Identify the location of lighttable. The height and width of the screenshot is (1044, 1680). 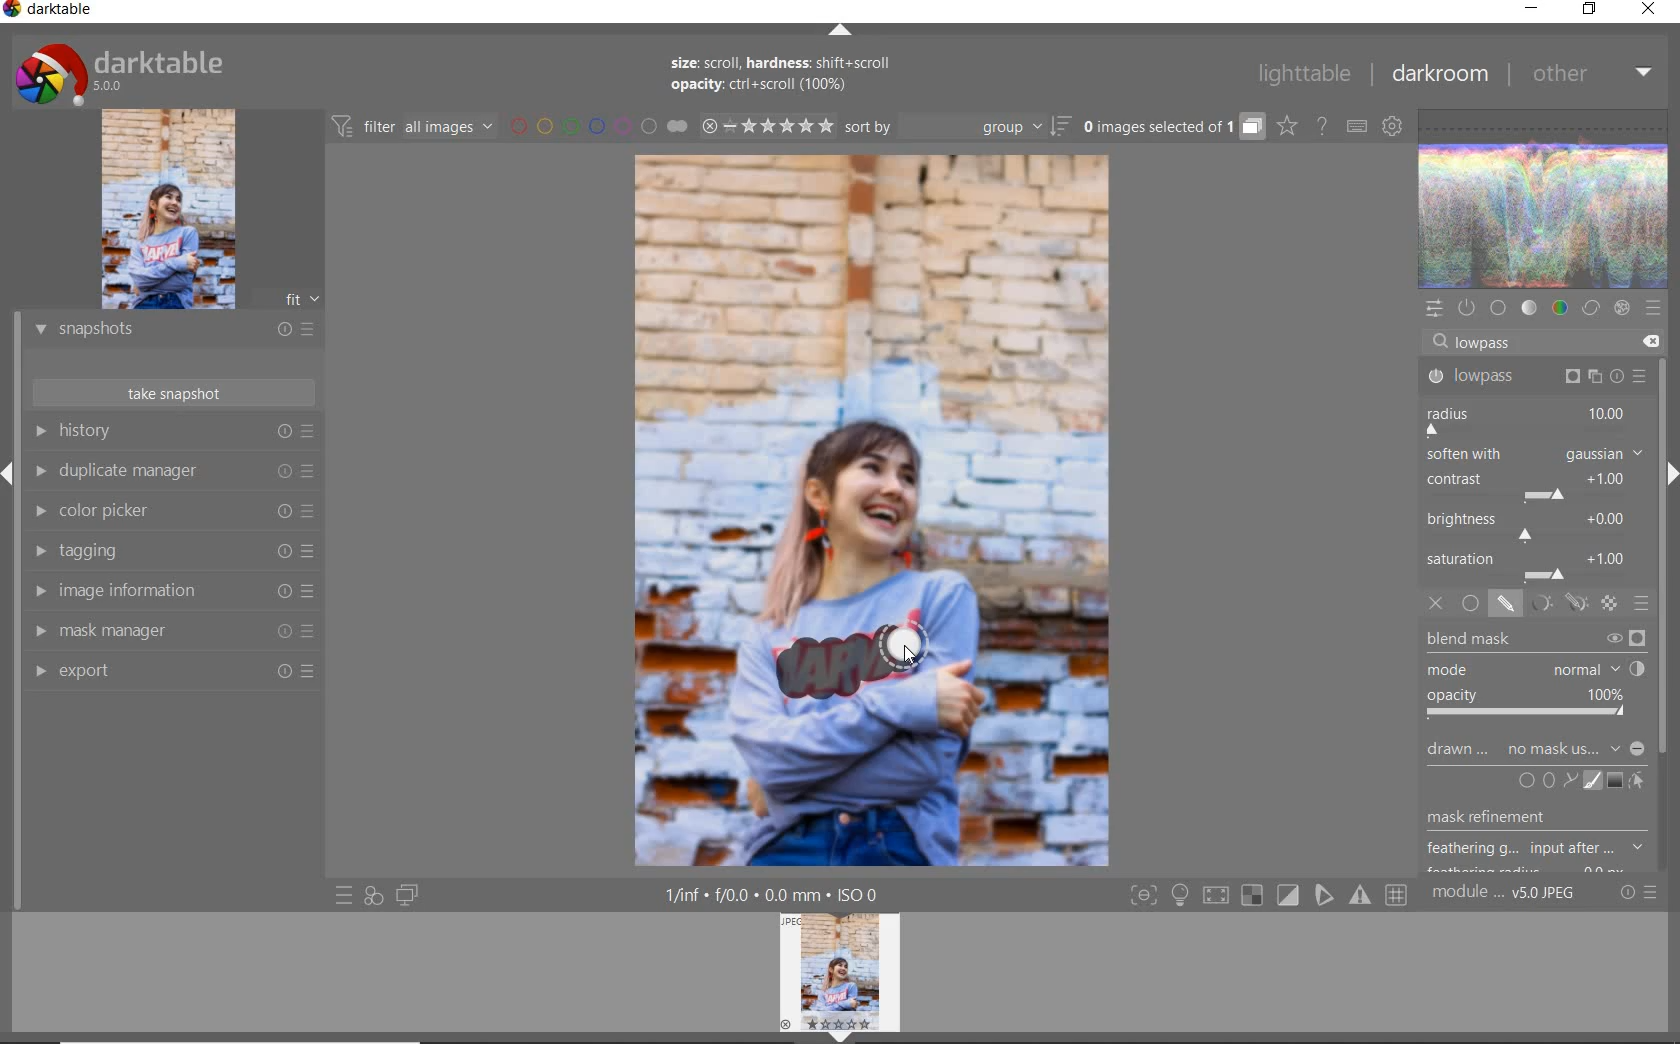
(1301, 77).